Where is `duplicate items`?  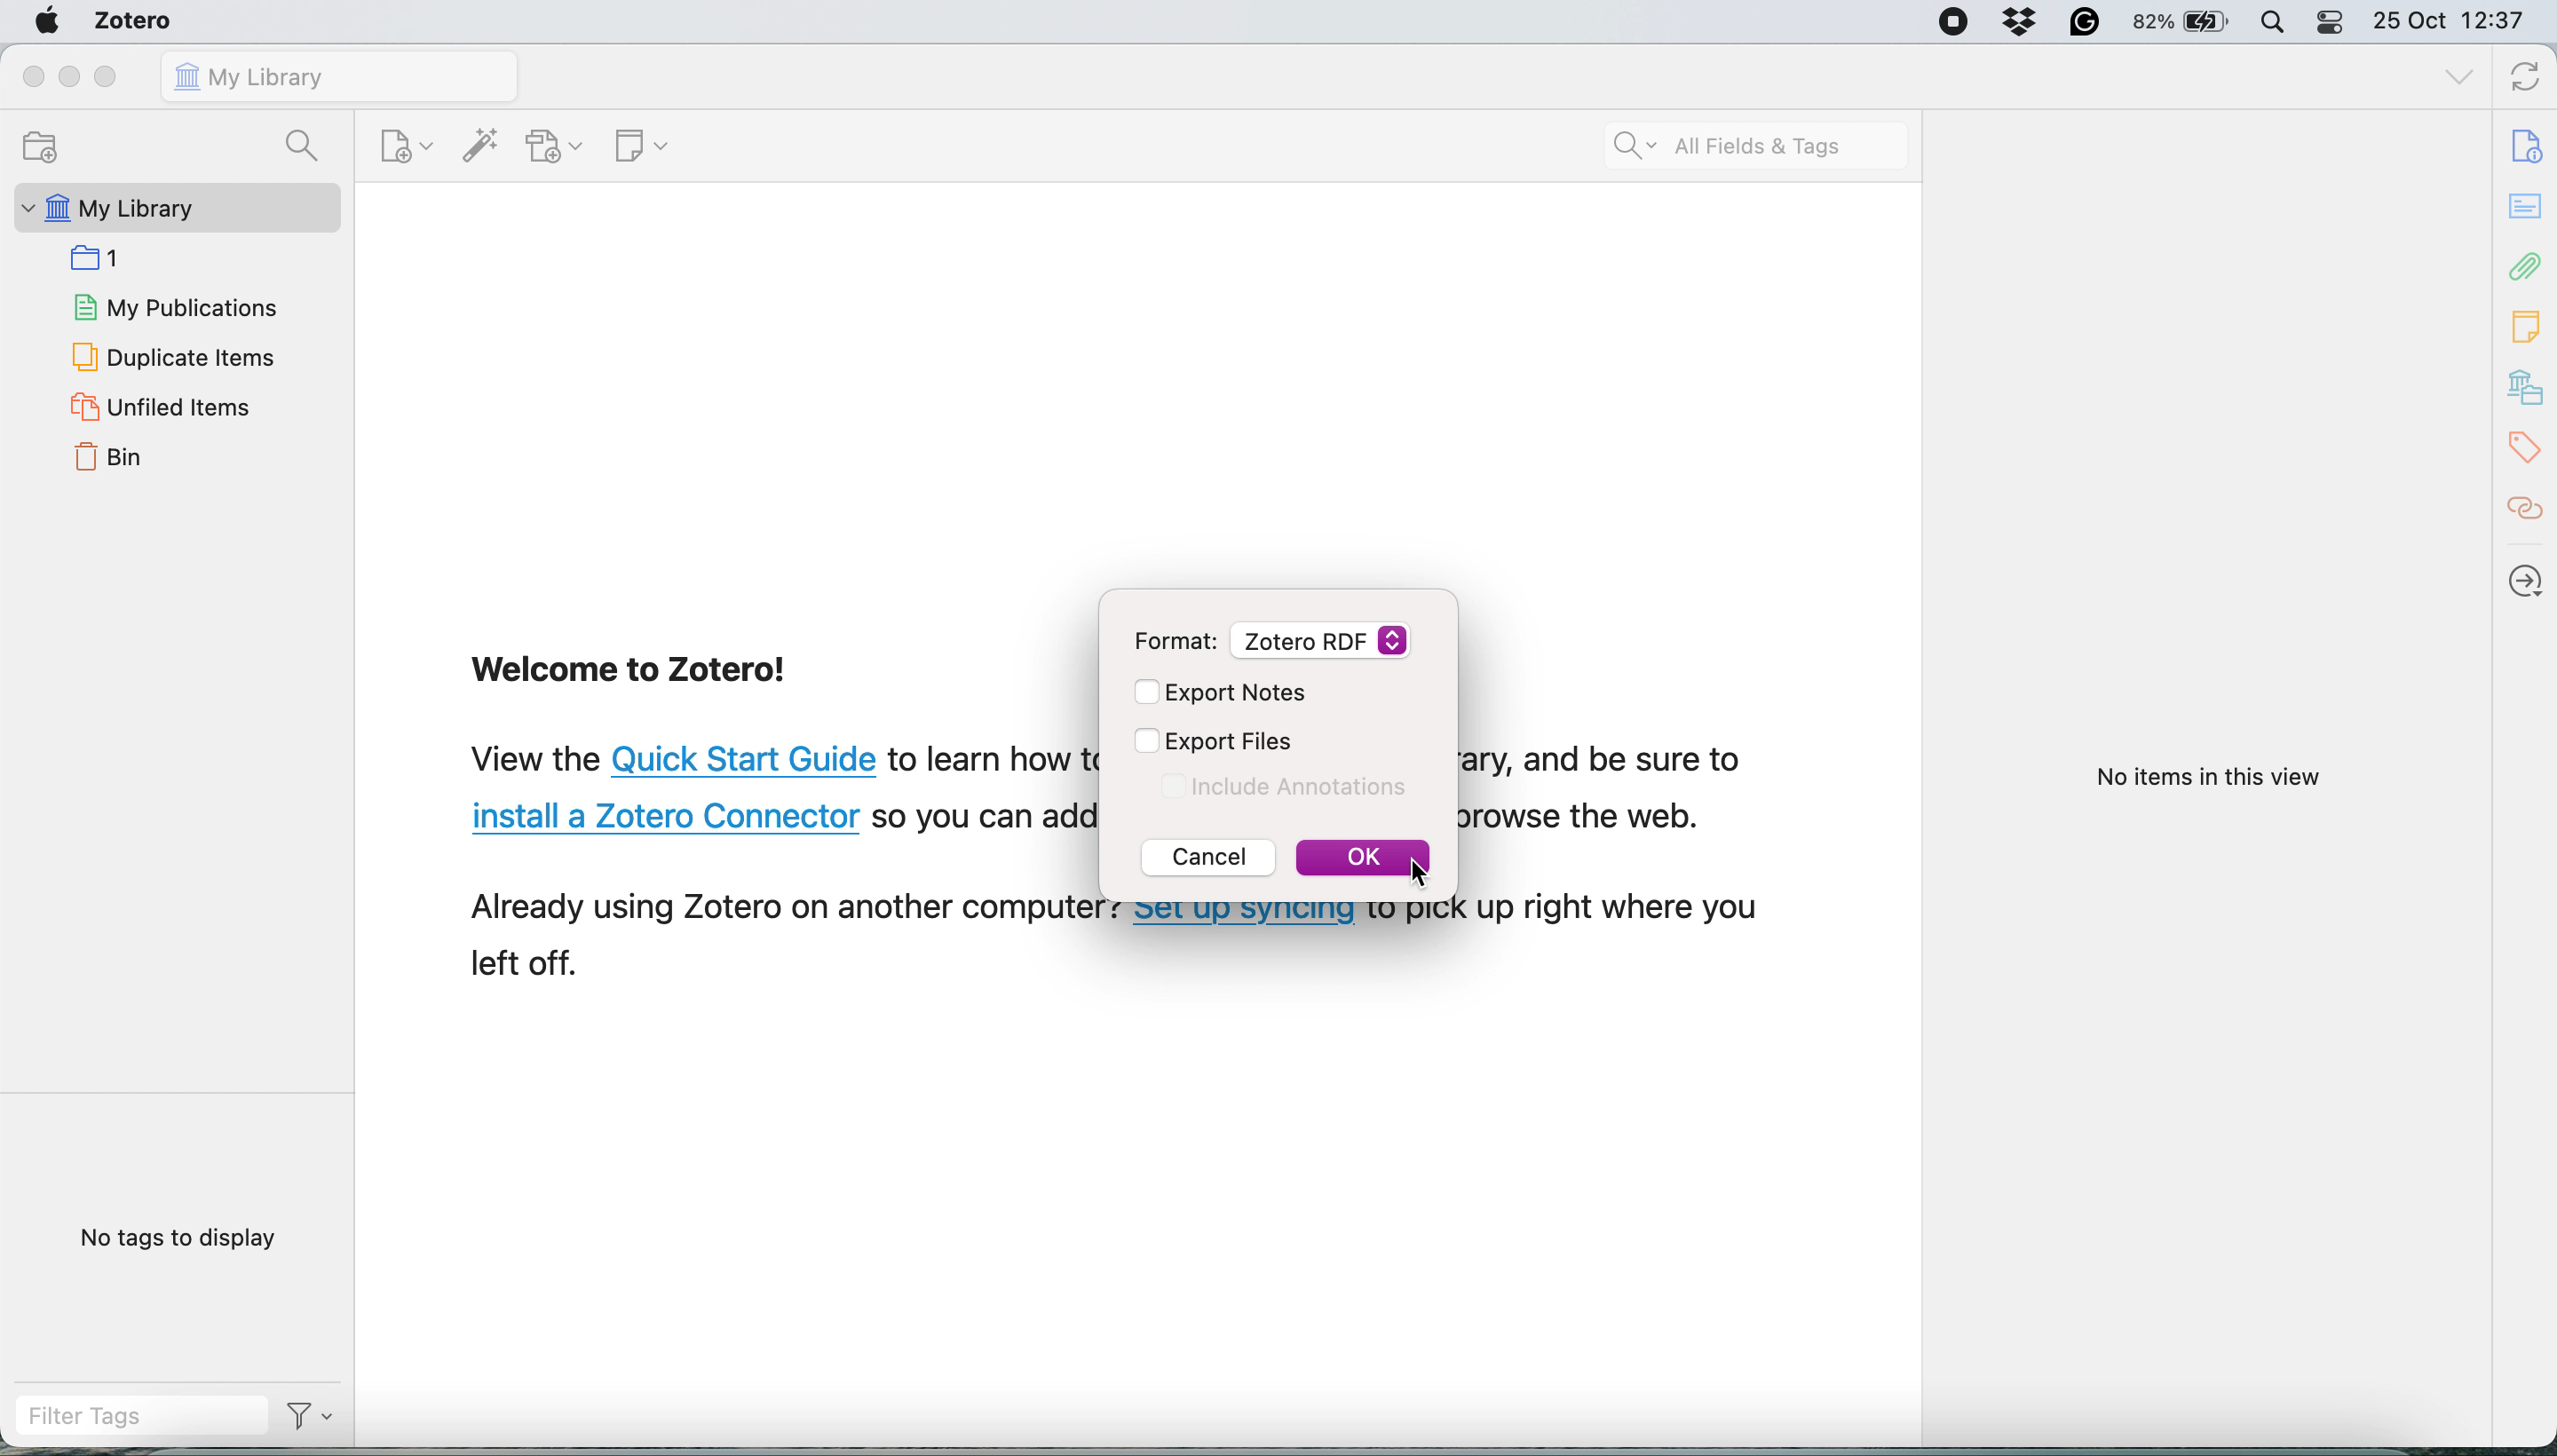
duplicate items is located at coordinates (175, 357).